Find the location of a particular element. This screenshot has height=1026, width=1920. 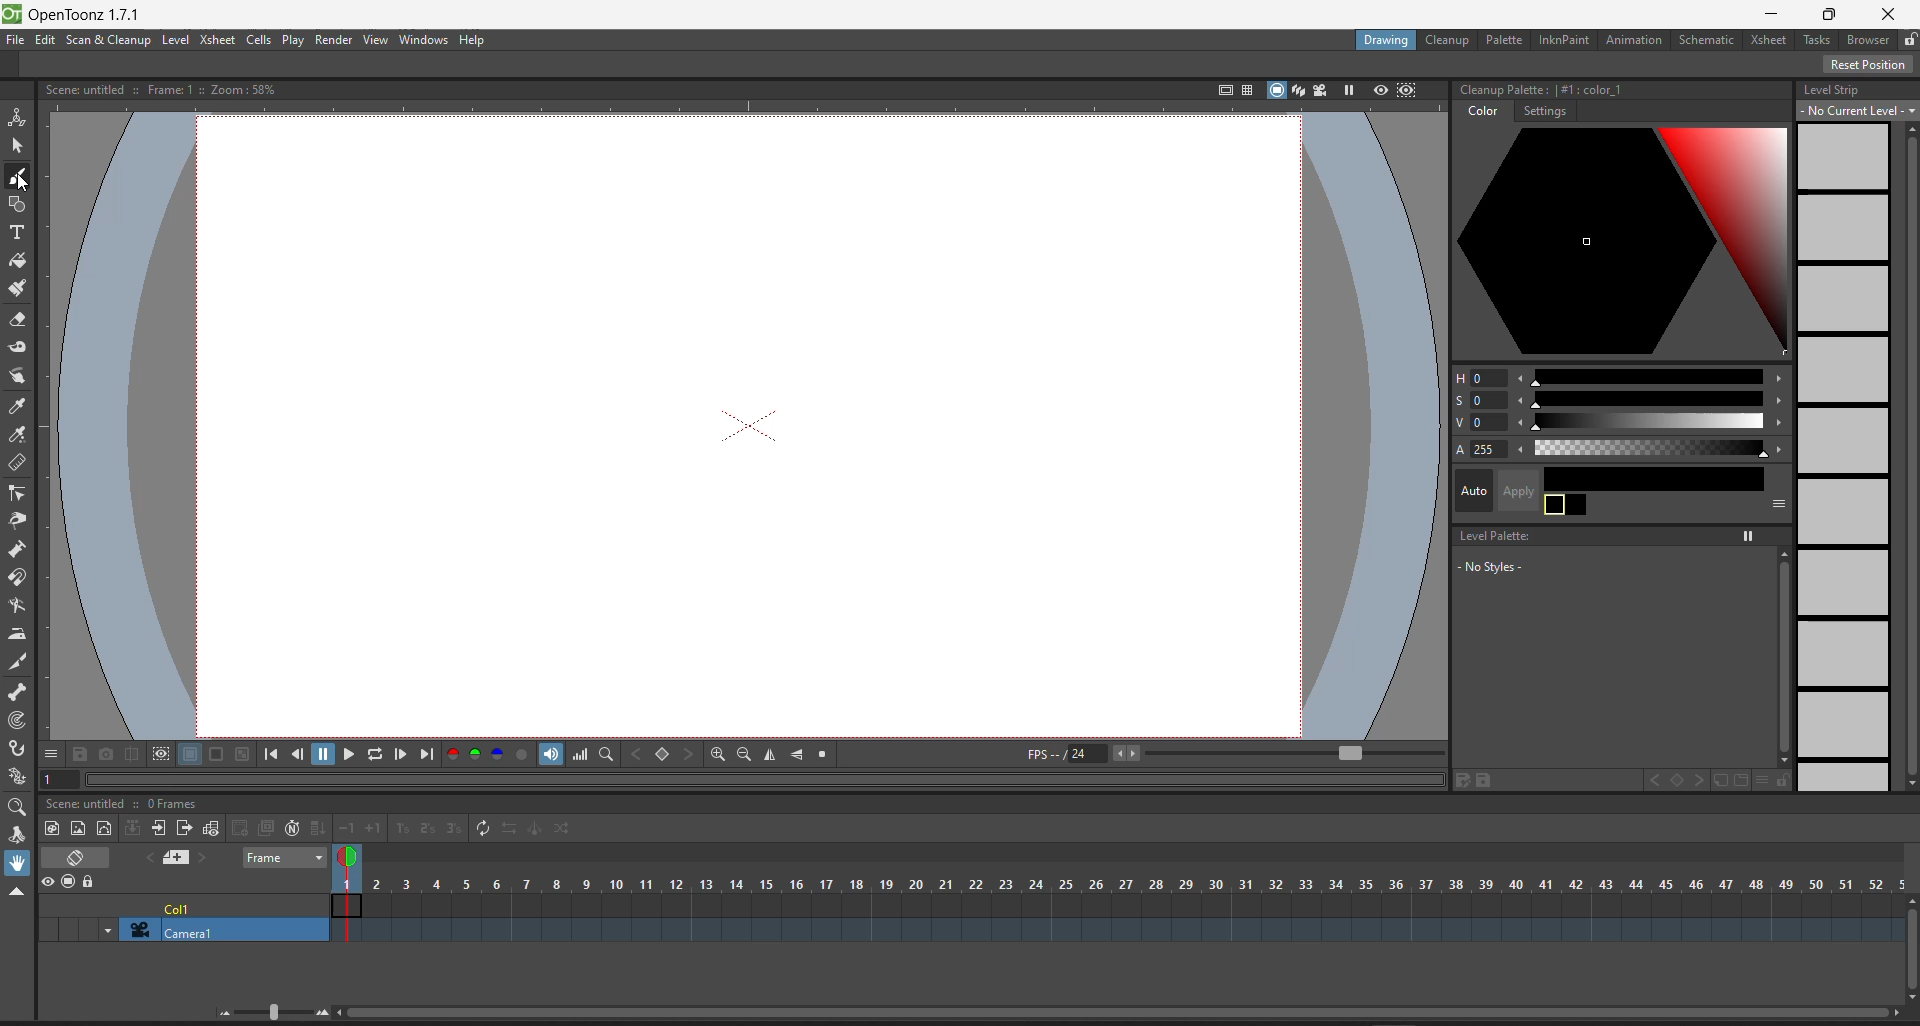

set key is located at coordinates (661, 754).